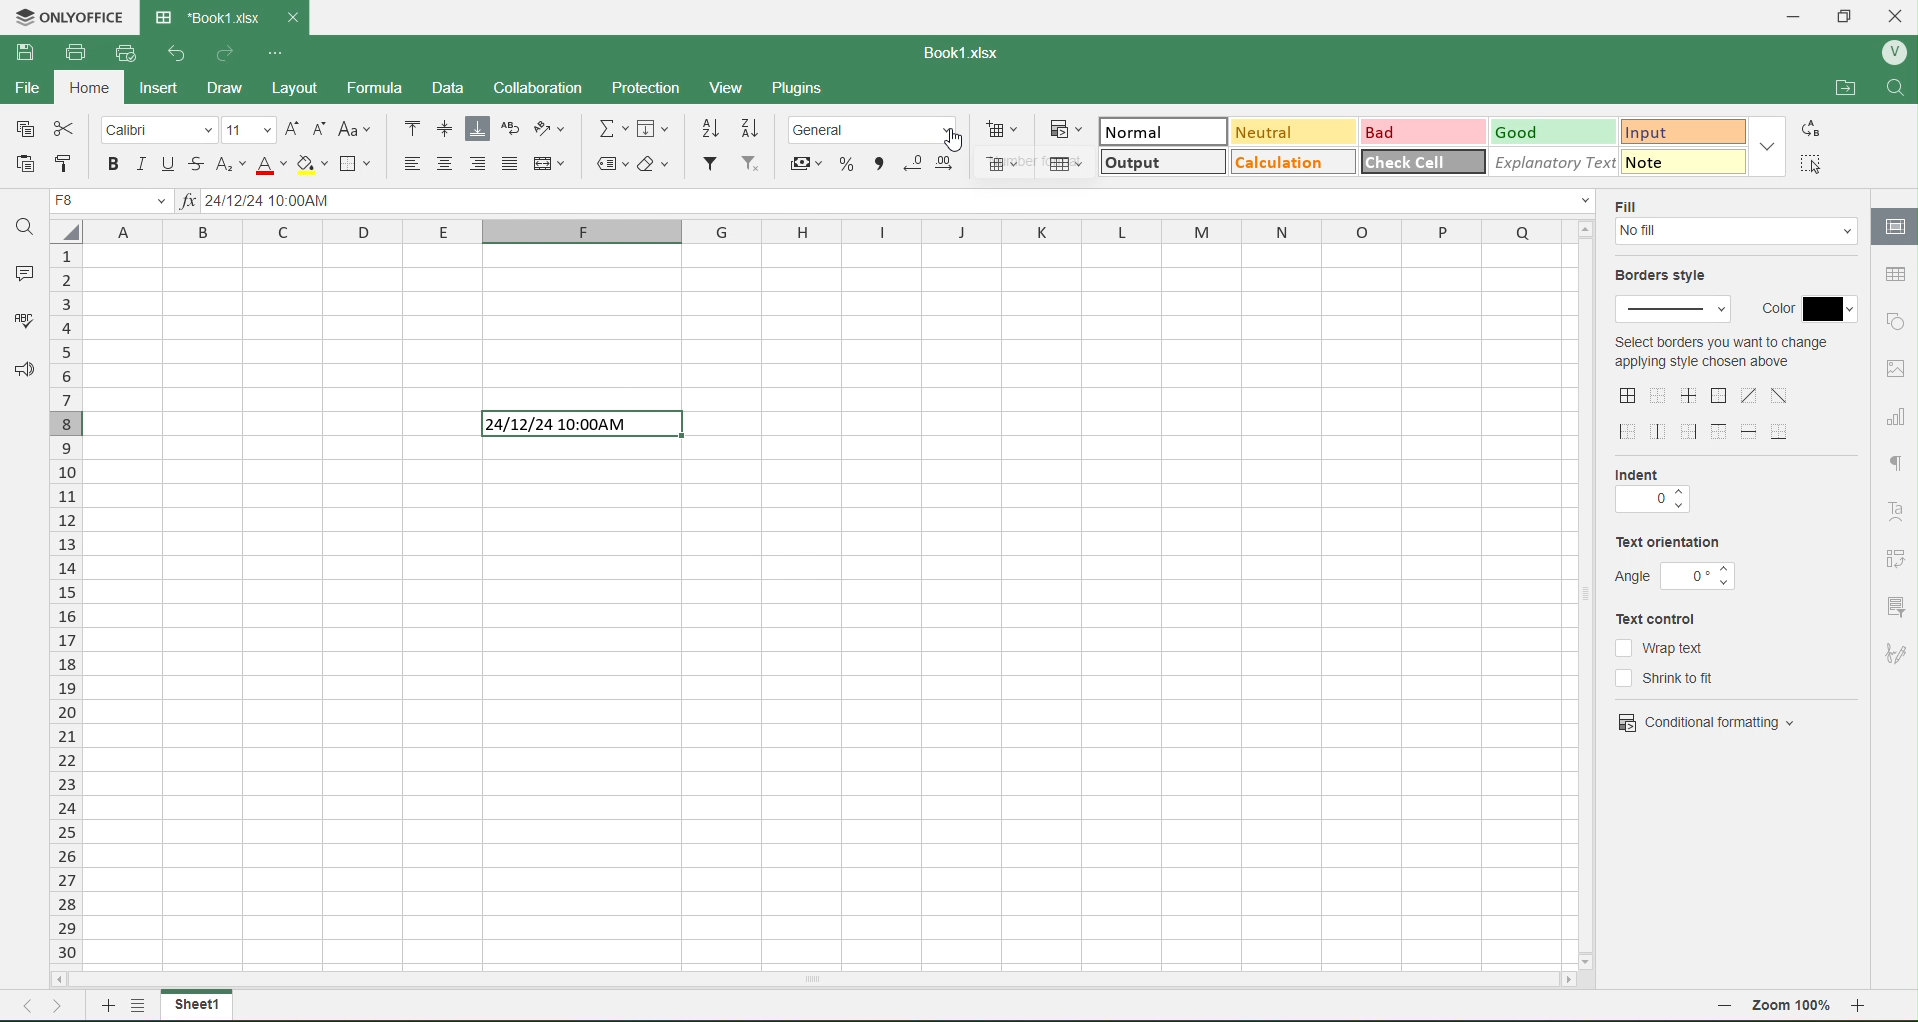 This screenshot has width=1918, height=1022. I want to click on borders style, so click(1668, 277).